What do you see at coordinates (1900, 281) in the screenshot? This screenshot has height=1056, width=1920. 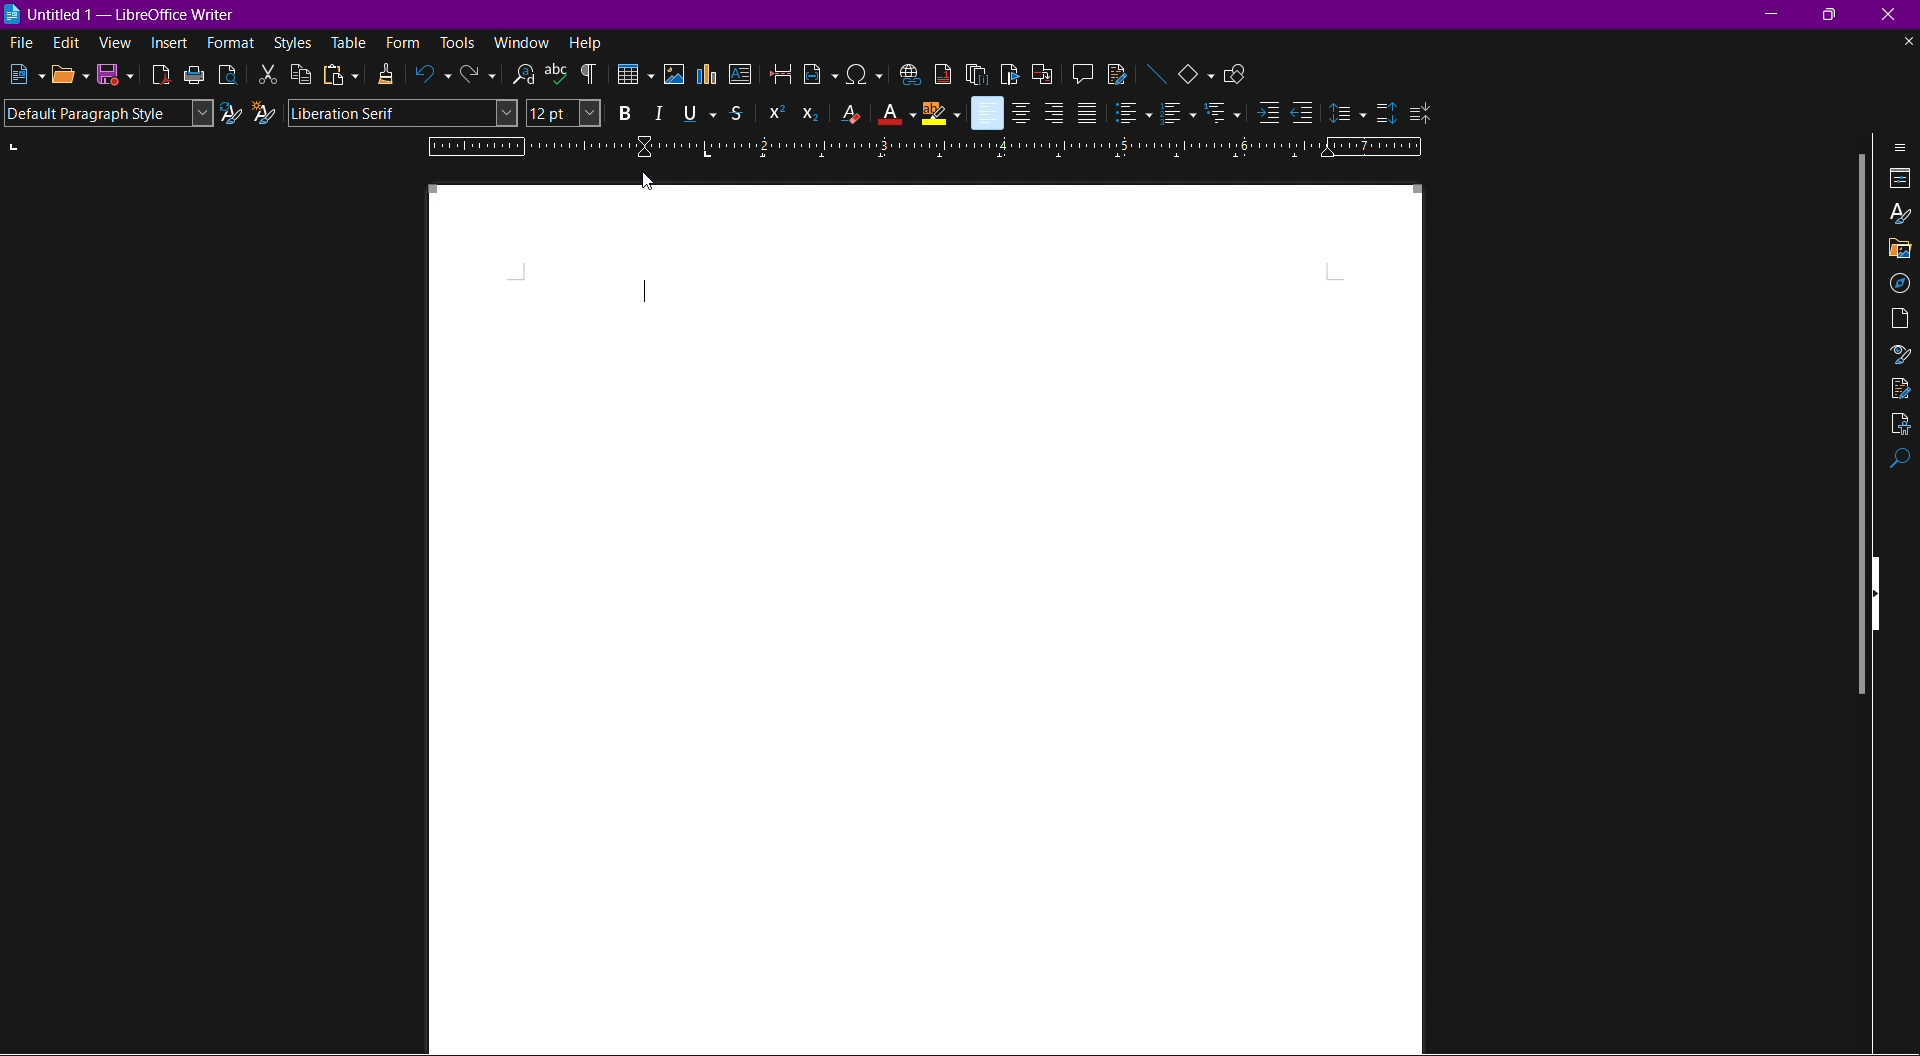 I see `Navigator` at bounding box center [1900, 281].